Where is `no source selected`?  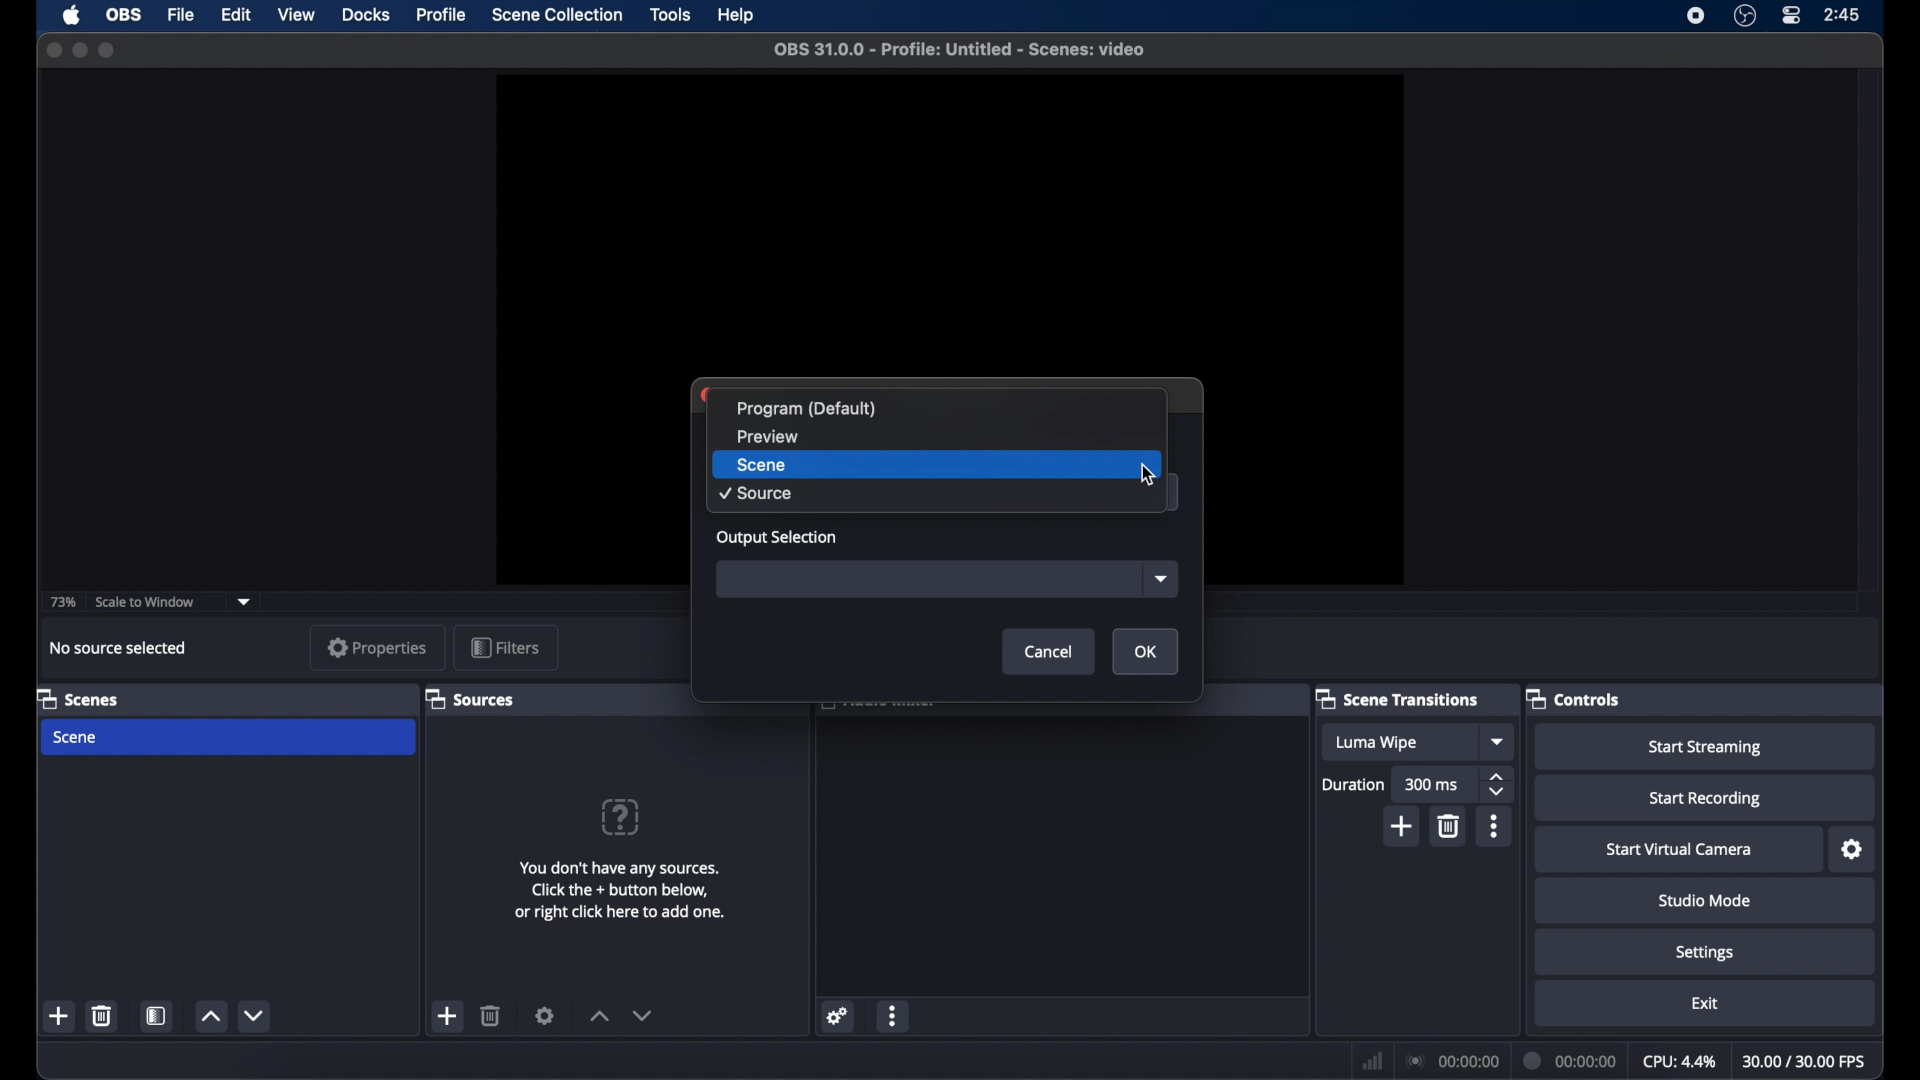 no source selected is located at coordinates (119, 647).